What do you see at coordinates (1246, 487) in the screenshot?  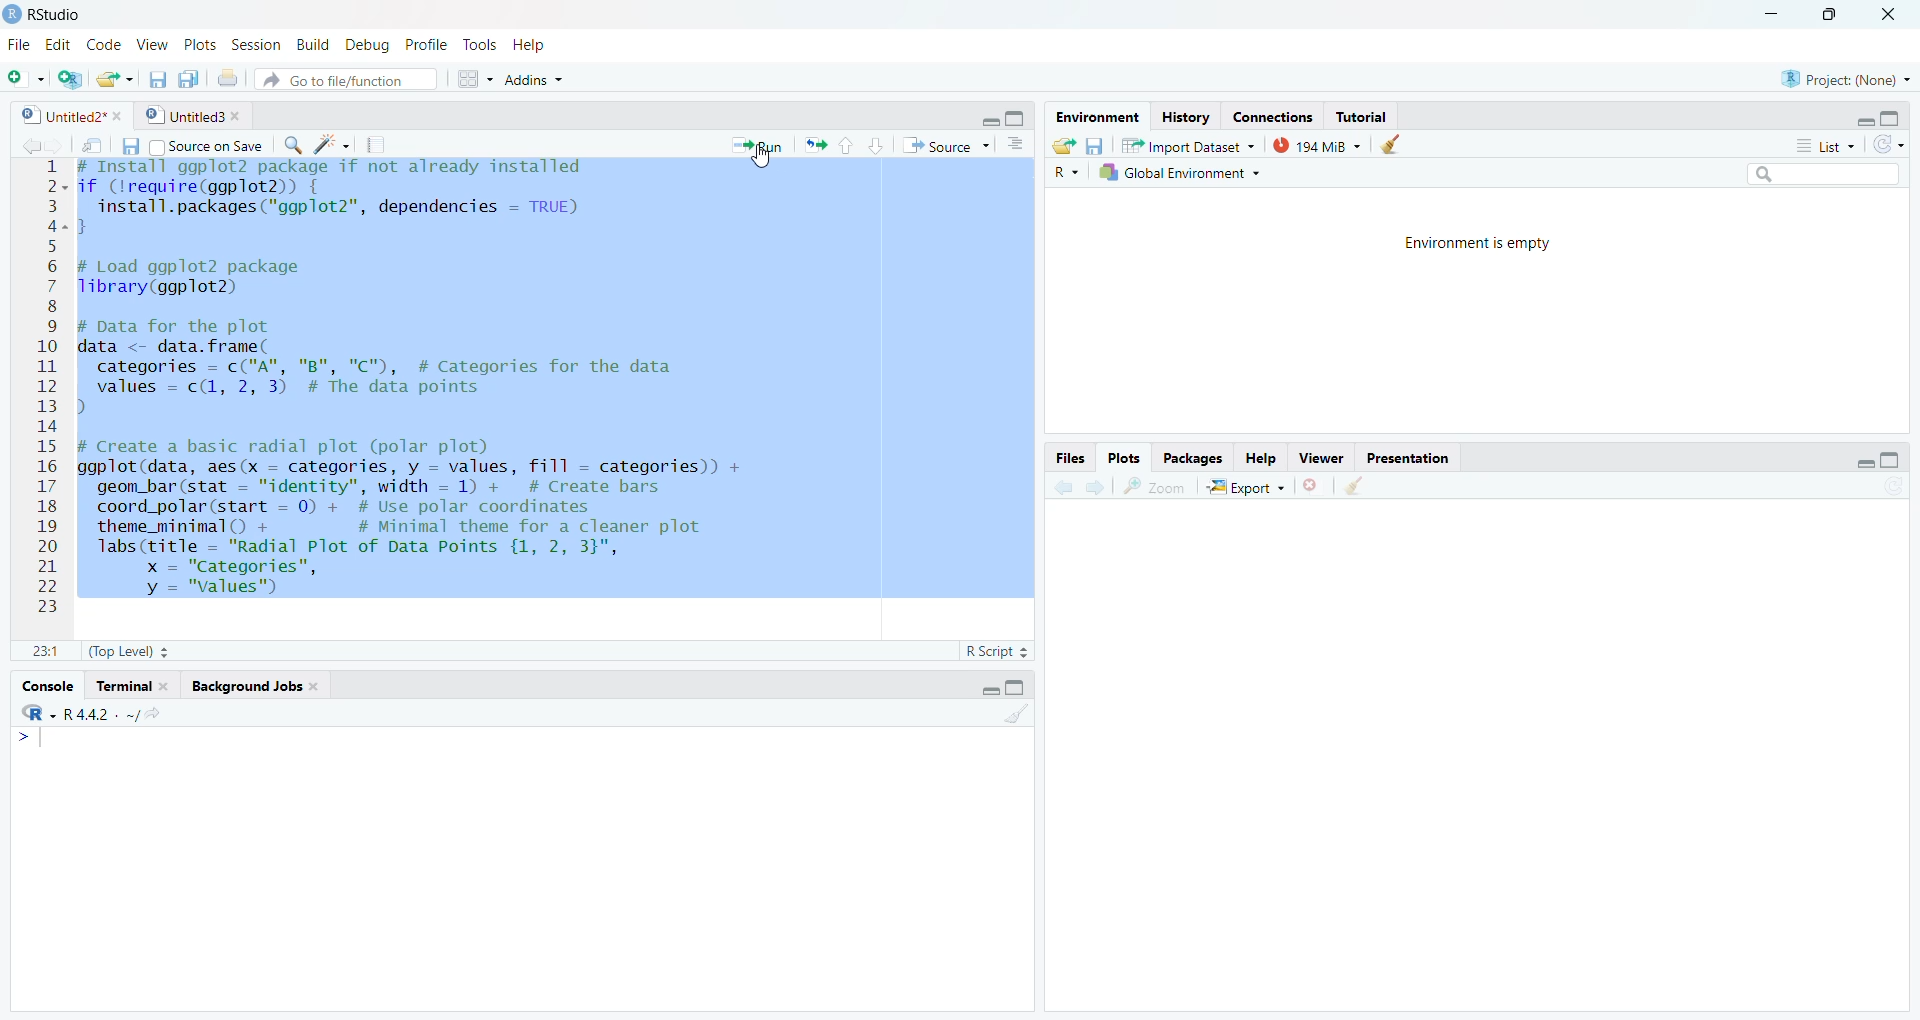 I see `Export ` at bounding box center [1246, 487].